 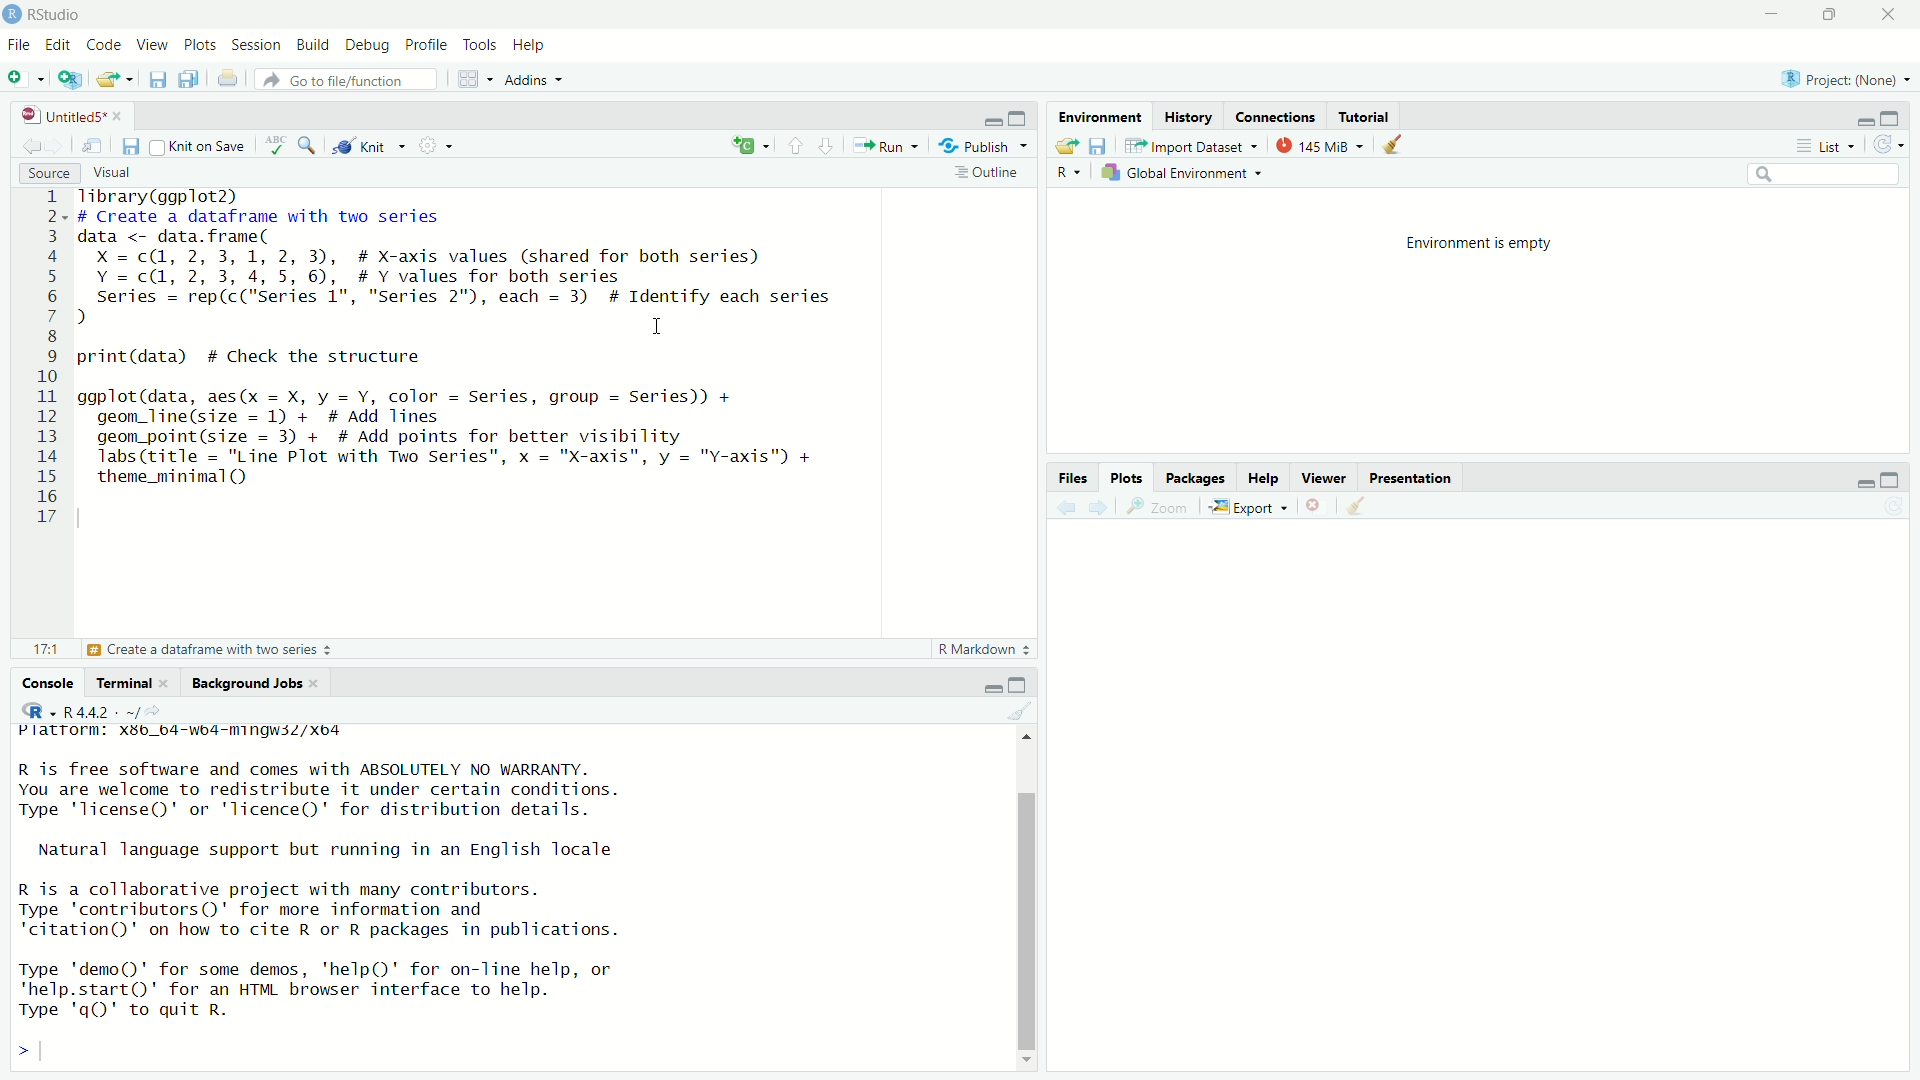 What do you see at coordinates (751, 145) in the screenshot?
I see `C` at bounding box center [751, 145].